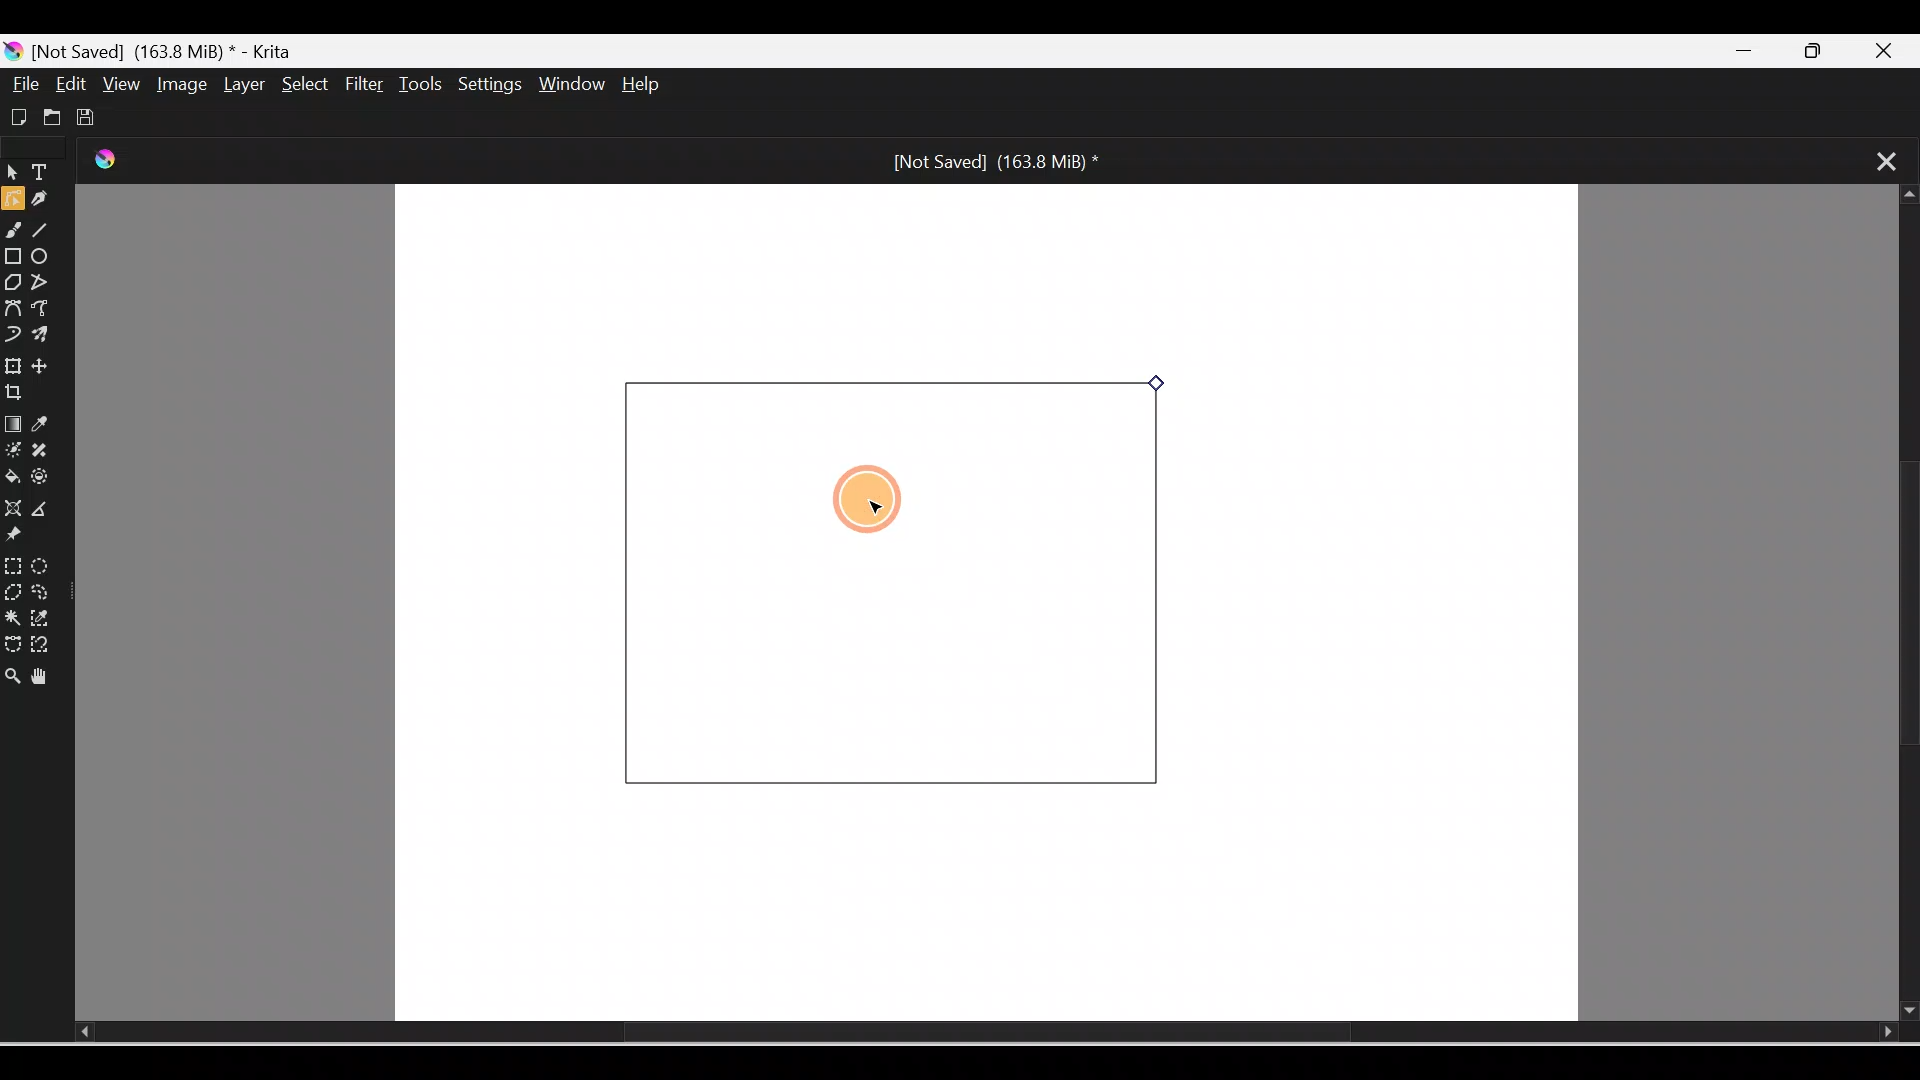 This screenshot has width=1920, height=1080. I want to click on Transform a layer/selection, so click(13, 363).